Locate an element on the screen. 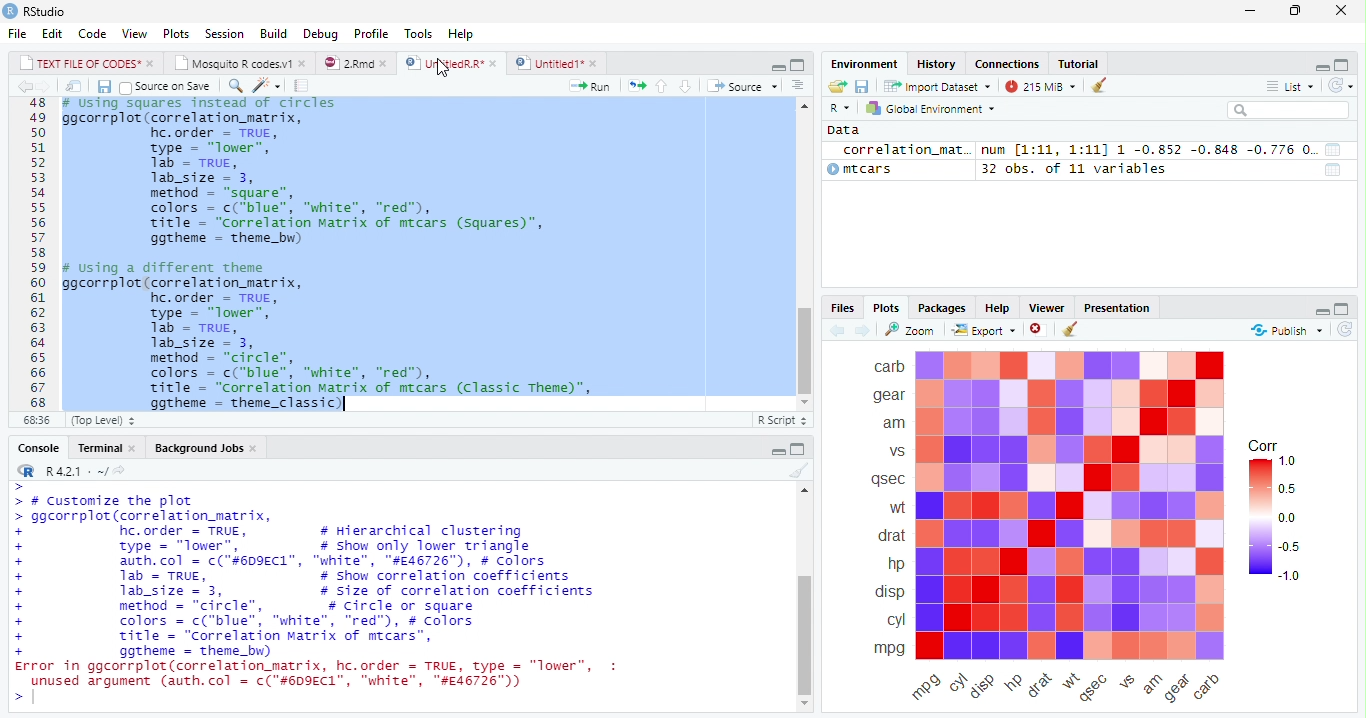 The height and width of the screenshot is (718, 1366). re run the previous code is located at coordinates (635, 84).